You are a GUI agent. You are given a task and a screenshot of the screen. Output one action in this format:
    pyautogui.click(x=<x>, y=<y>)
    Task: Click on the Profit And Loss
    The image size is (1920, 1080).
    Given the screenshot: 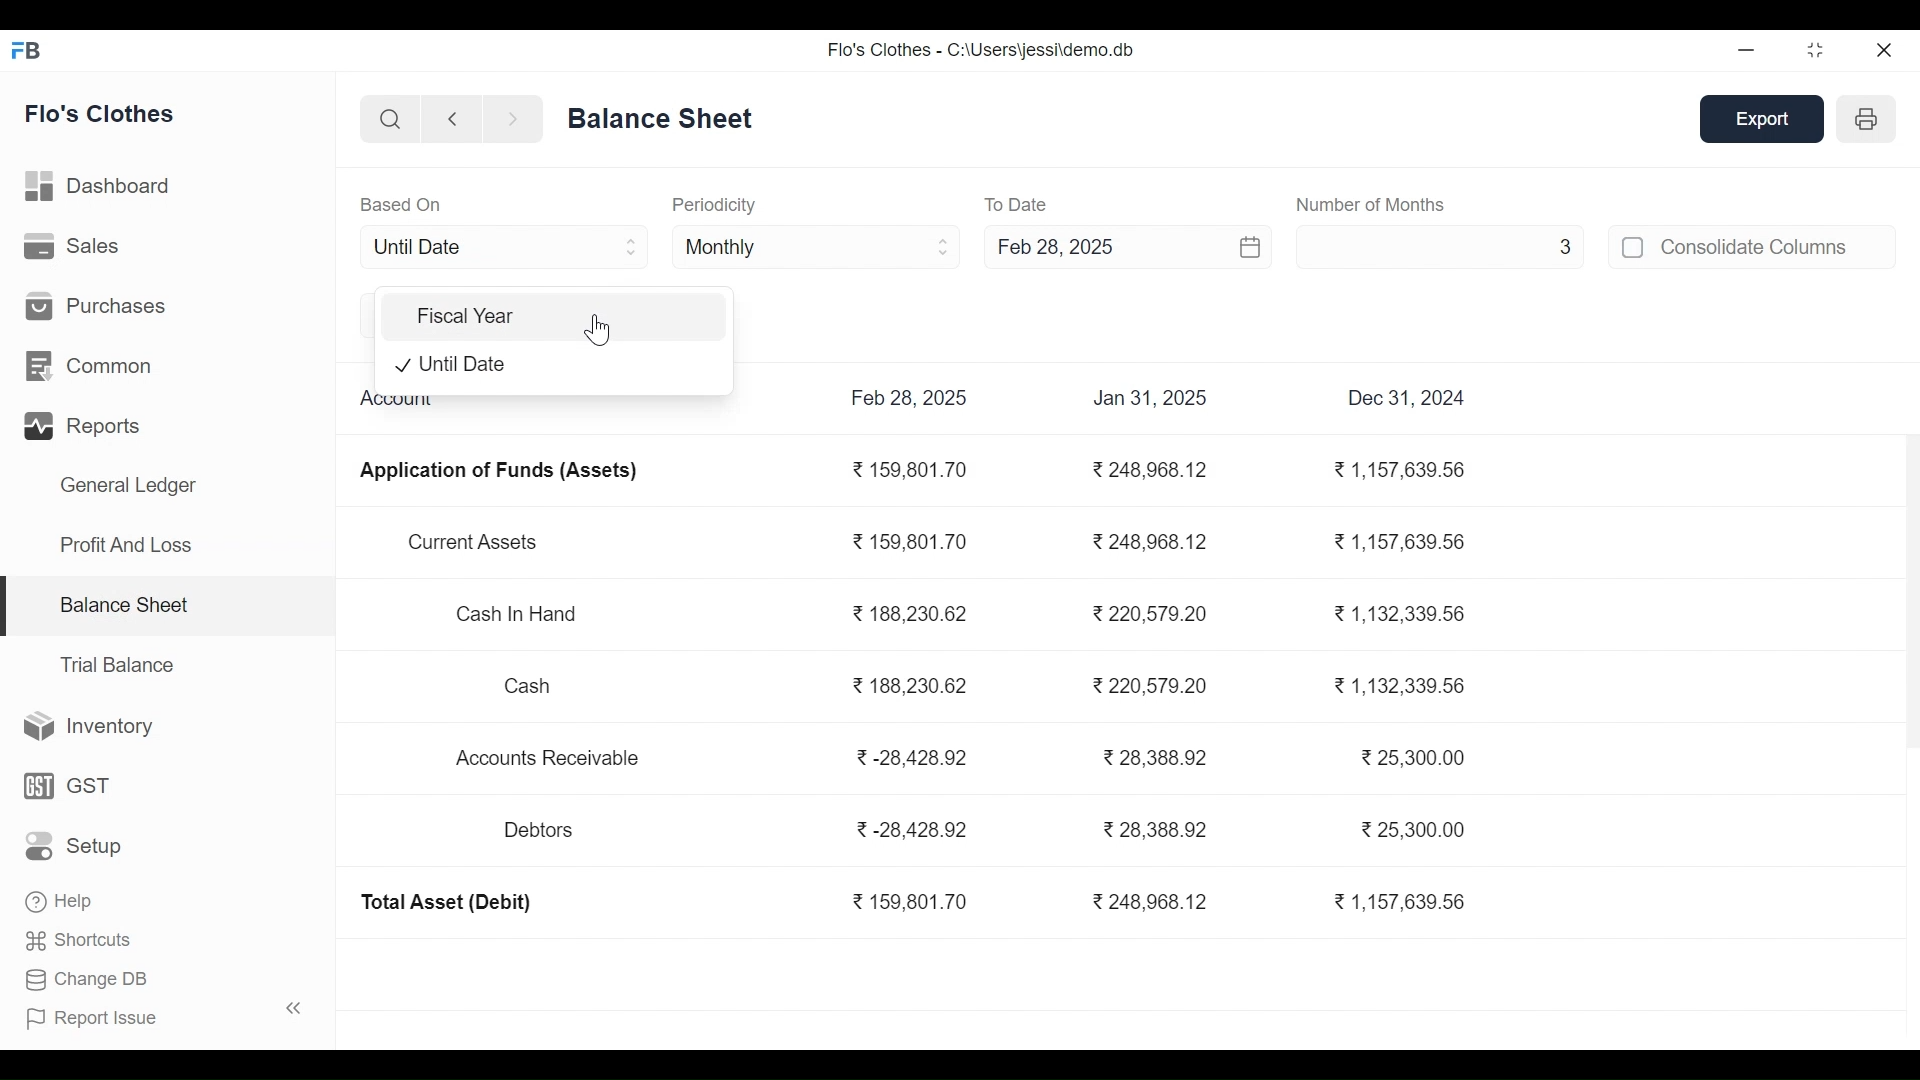 What is the action you would take?
    pyautogui.click(x=125, y=544)
    